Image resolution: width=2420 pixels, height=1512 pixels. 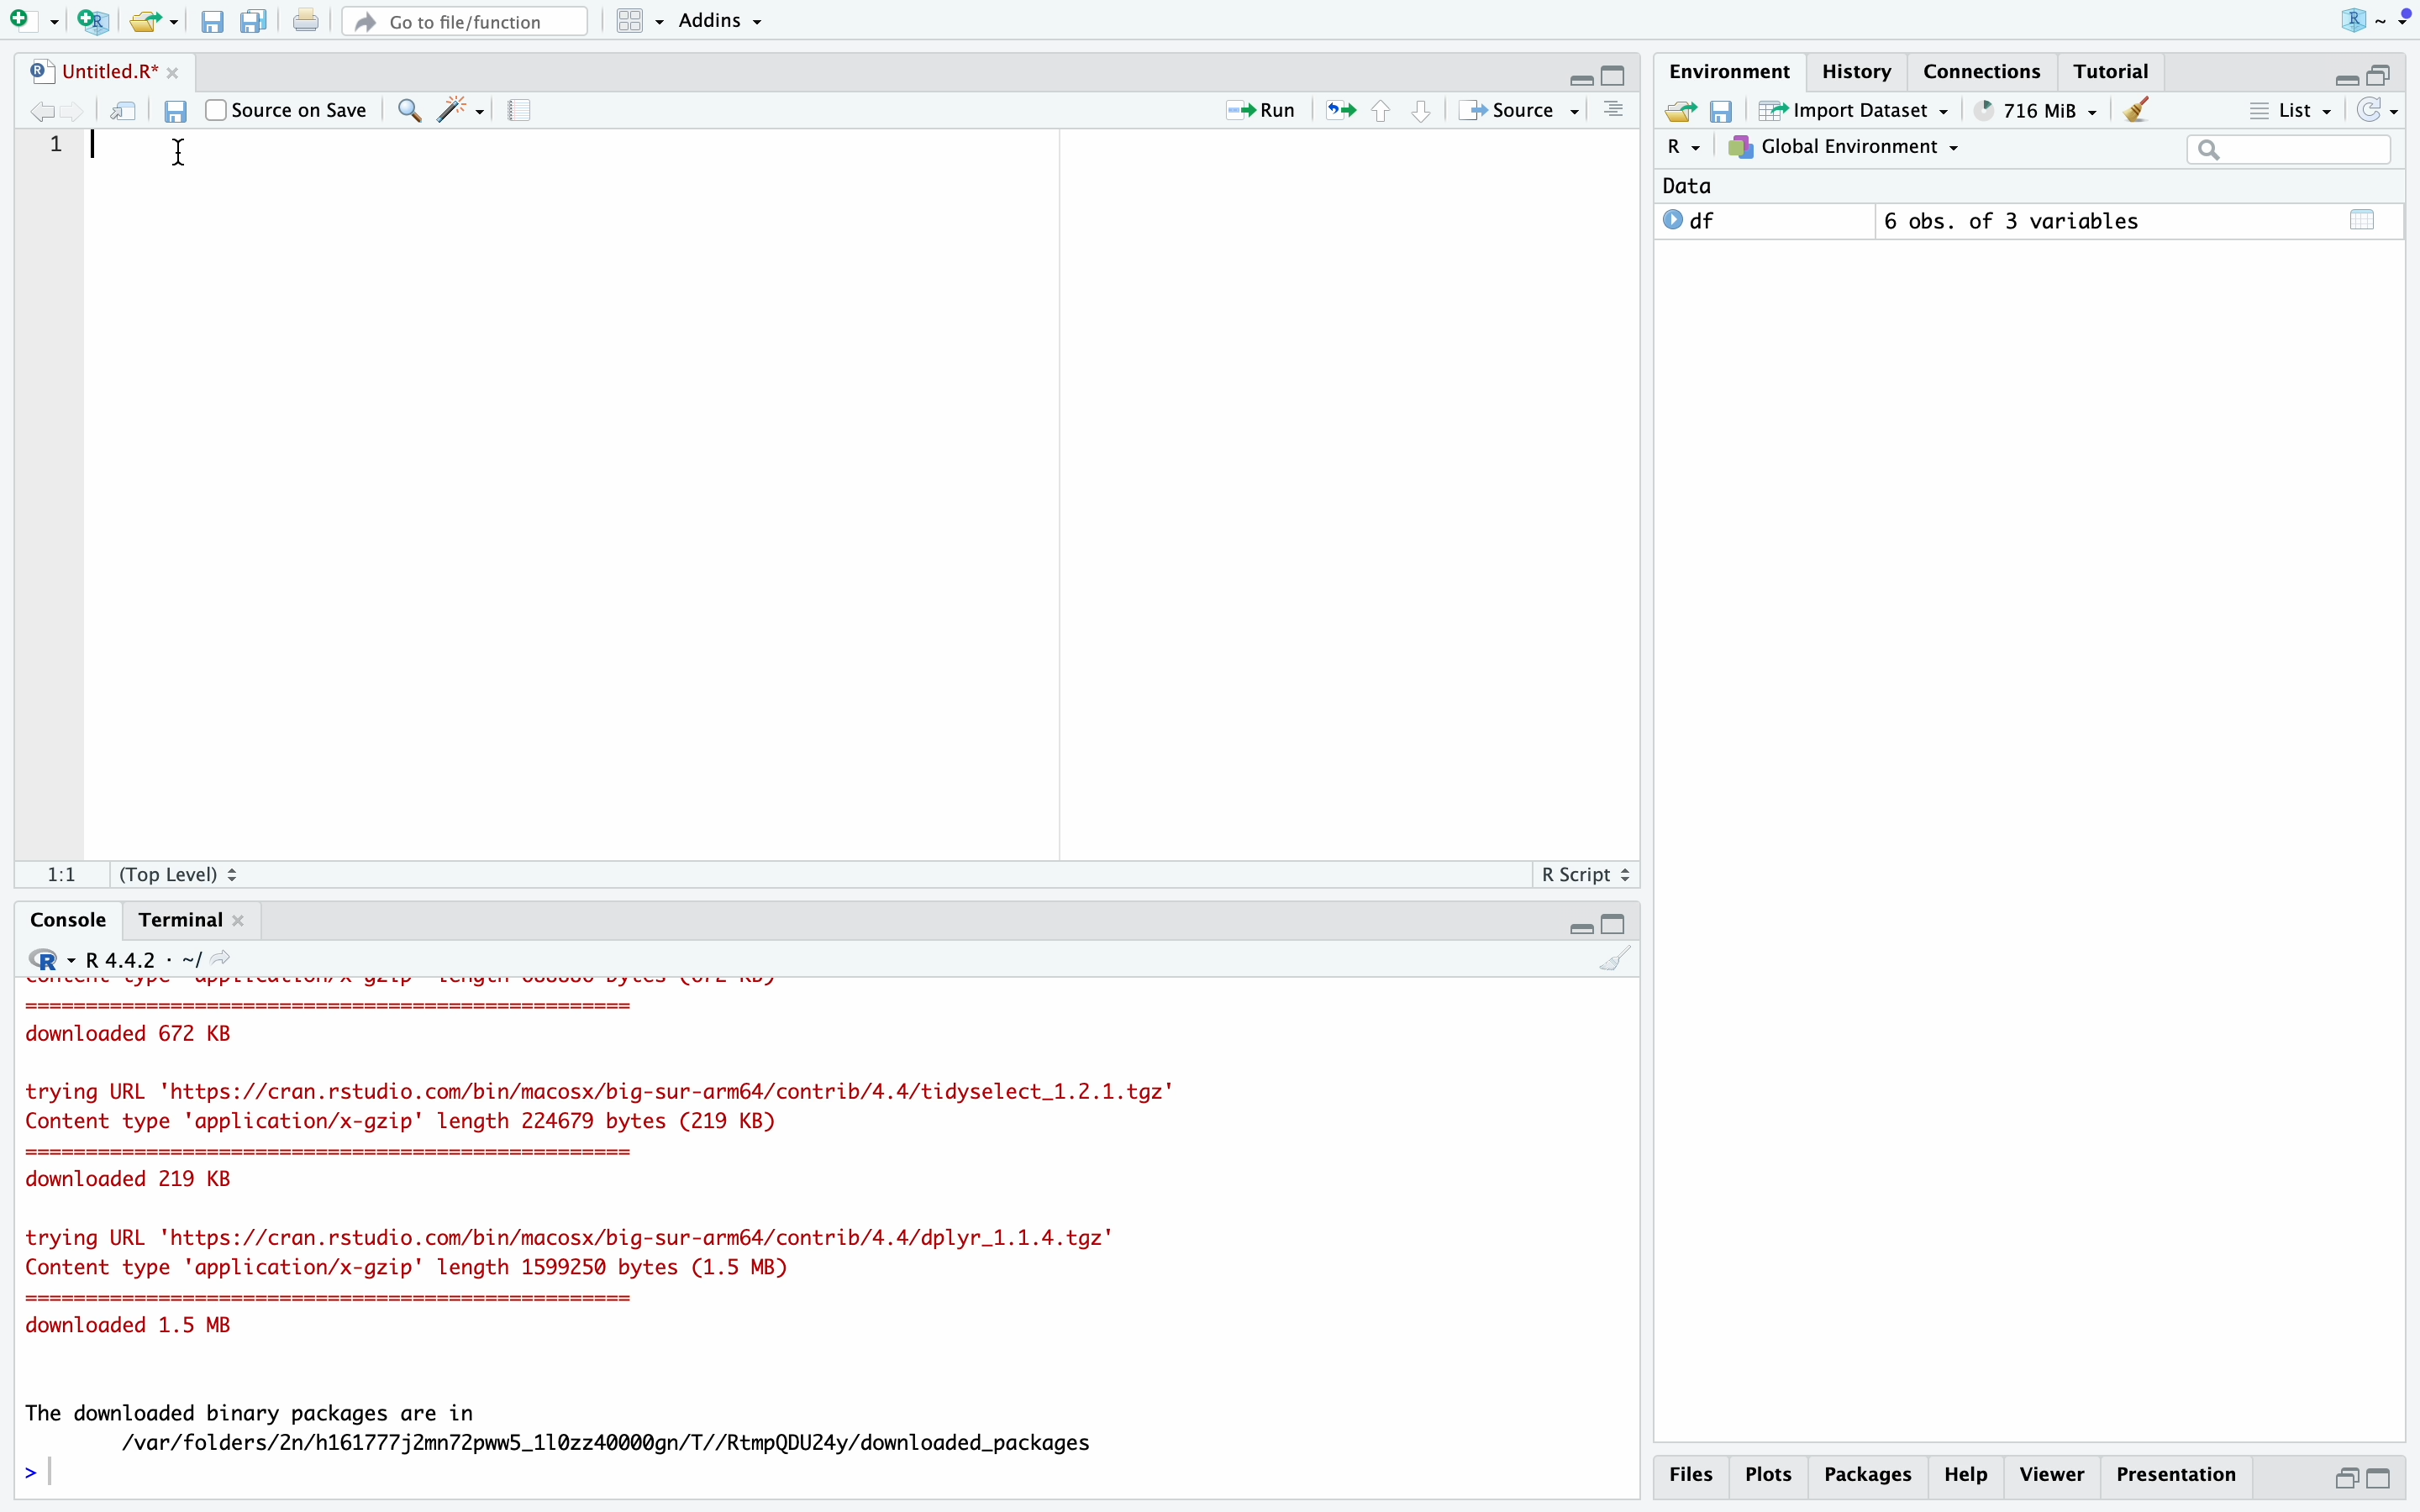 I want to click on Export history logs, so click(x=1683, y=110).